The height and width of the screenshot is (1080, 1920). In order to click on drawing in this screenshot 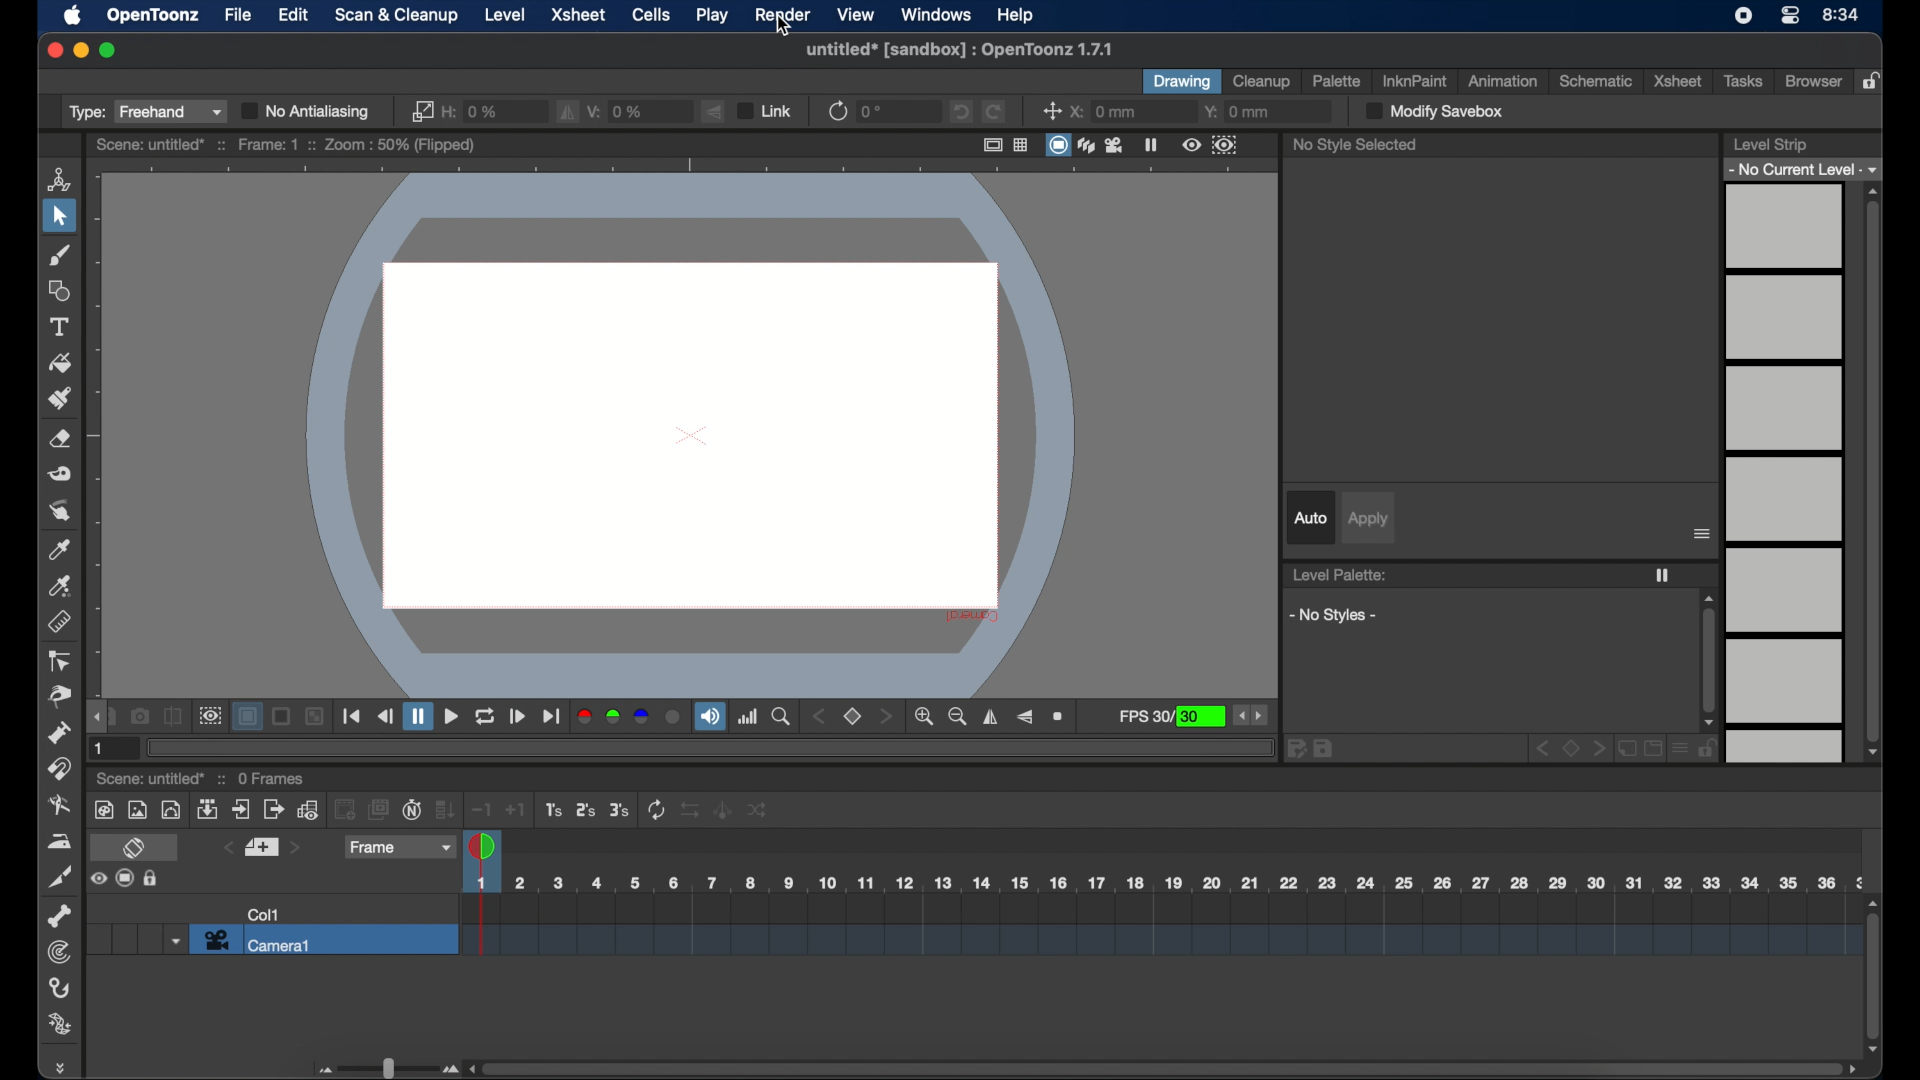, I will do `click(1182, 82)`.